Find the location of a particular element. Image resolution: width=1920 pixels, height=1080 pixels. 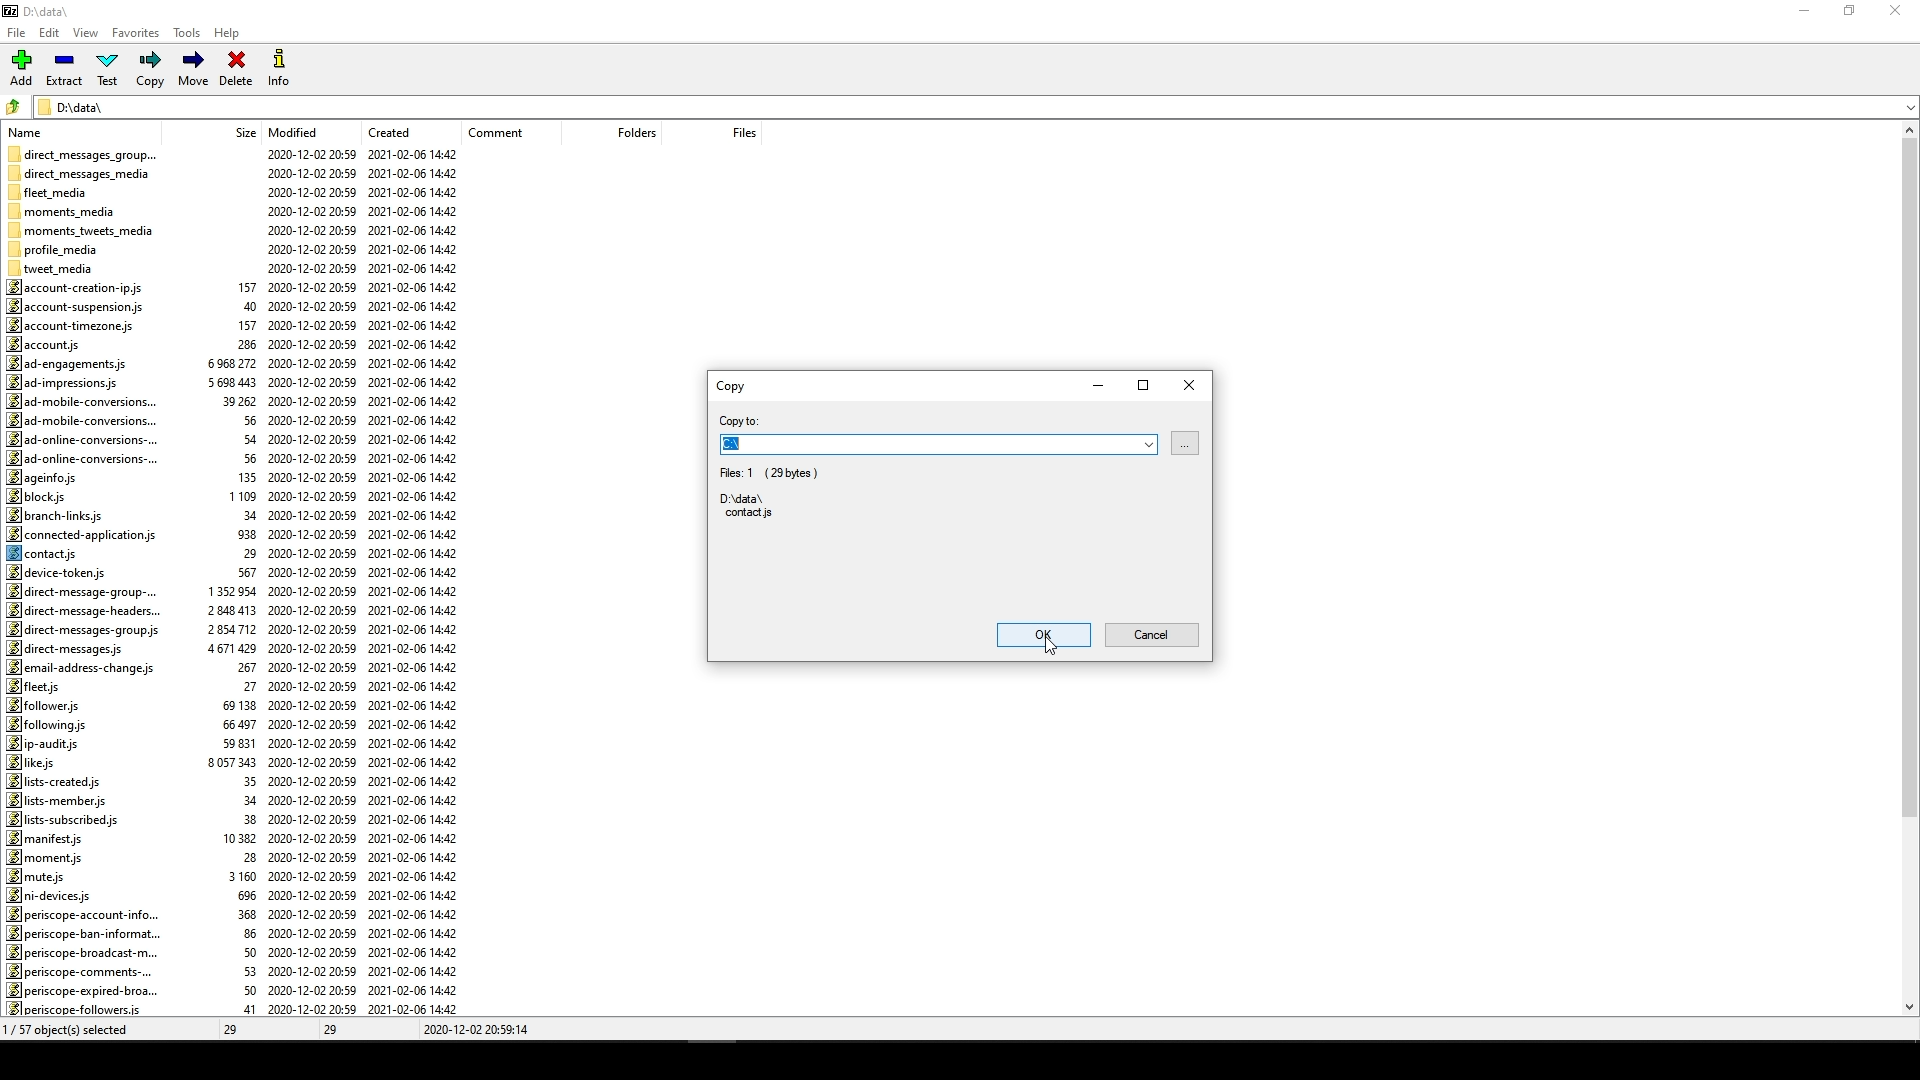

down is located at coordinates (1892, 114).